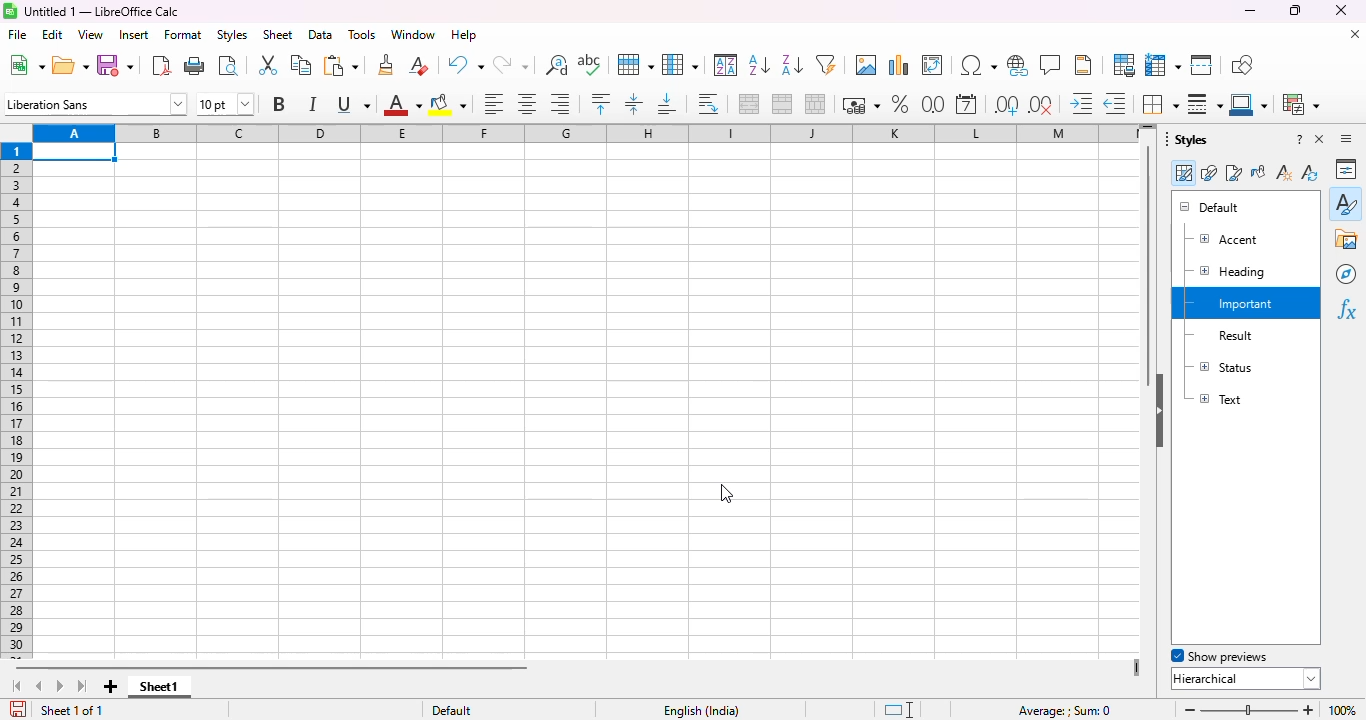  I want to click on data, so click(321, 35).